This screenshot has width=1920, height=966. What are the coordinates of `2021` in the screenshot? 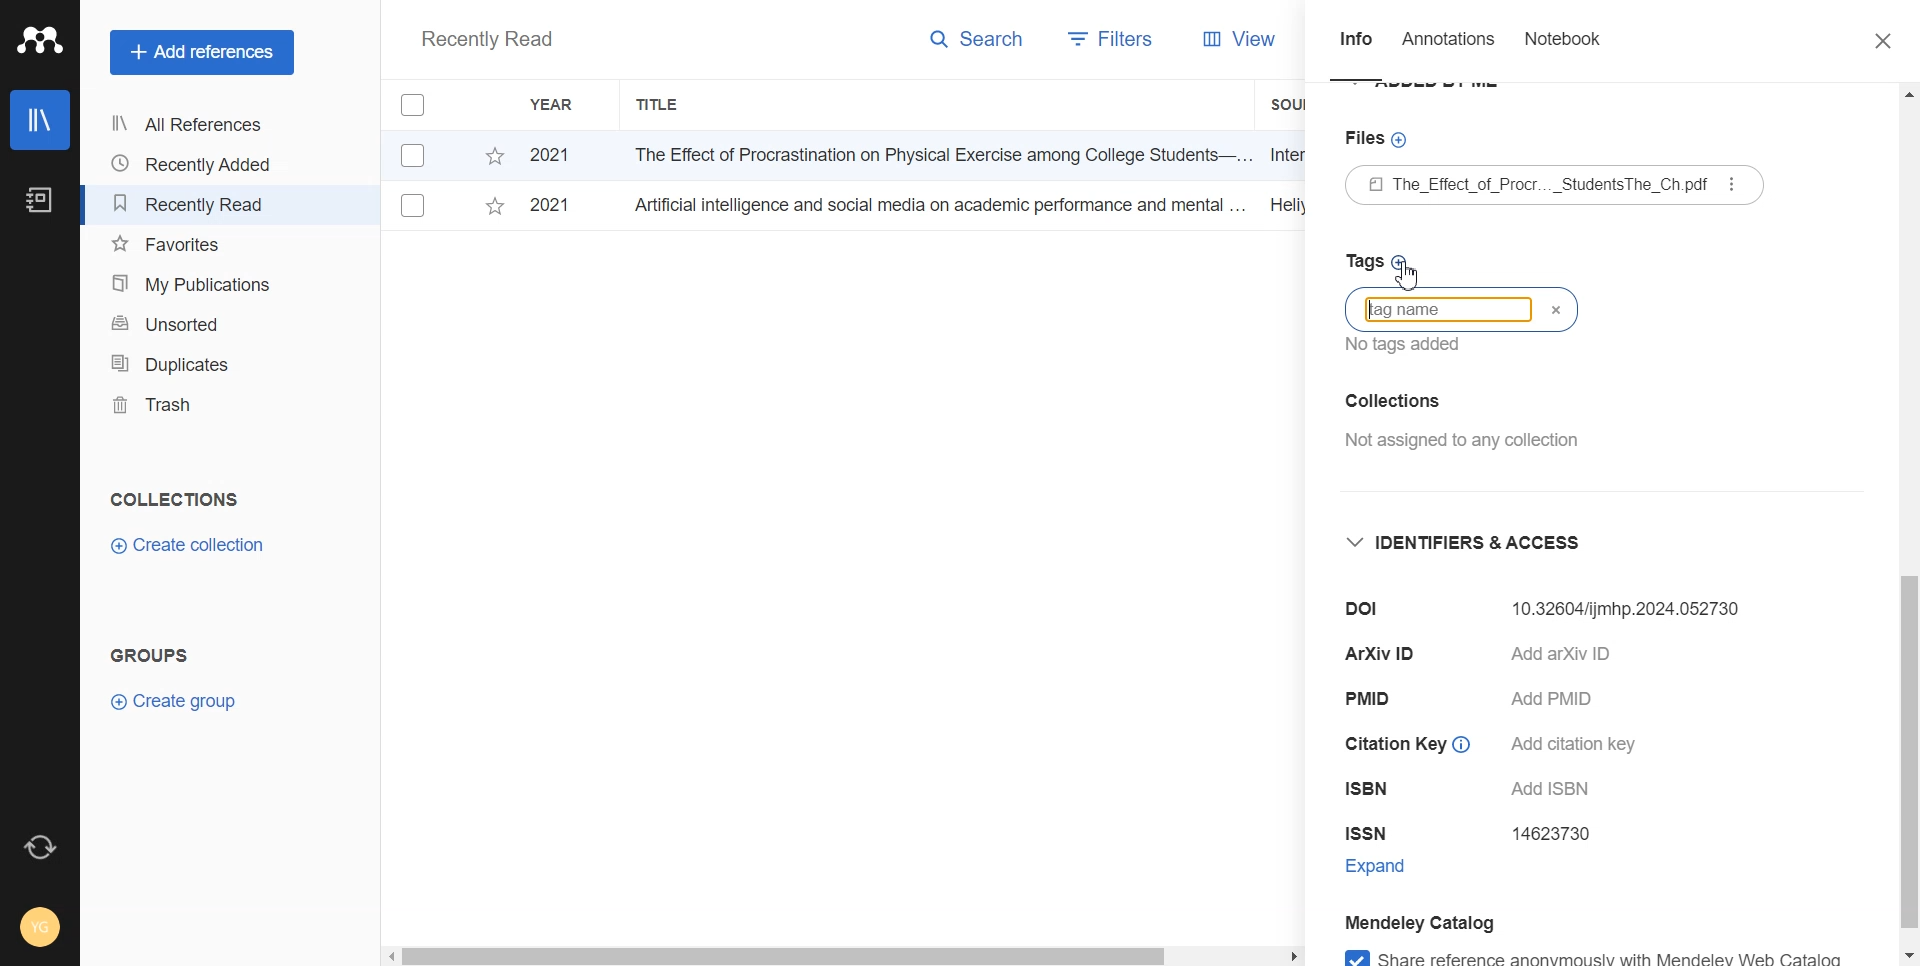 It's located at (550, 157).